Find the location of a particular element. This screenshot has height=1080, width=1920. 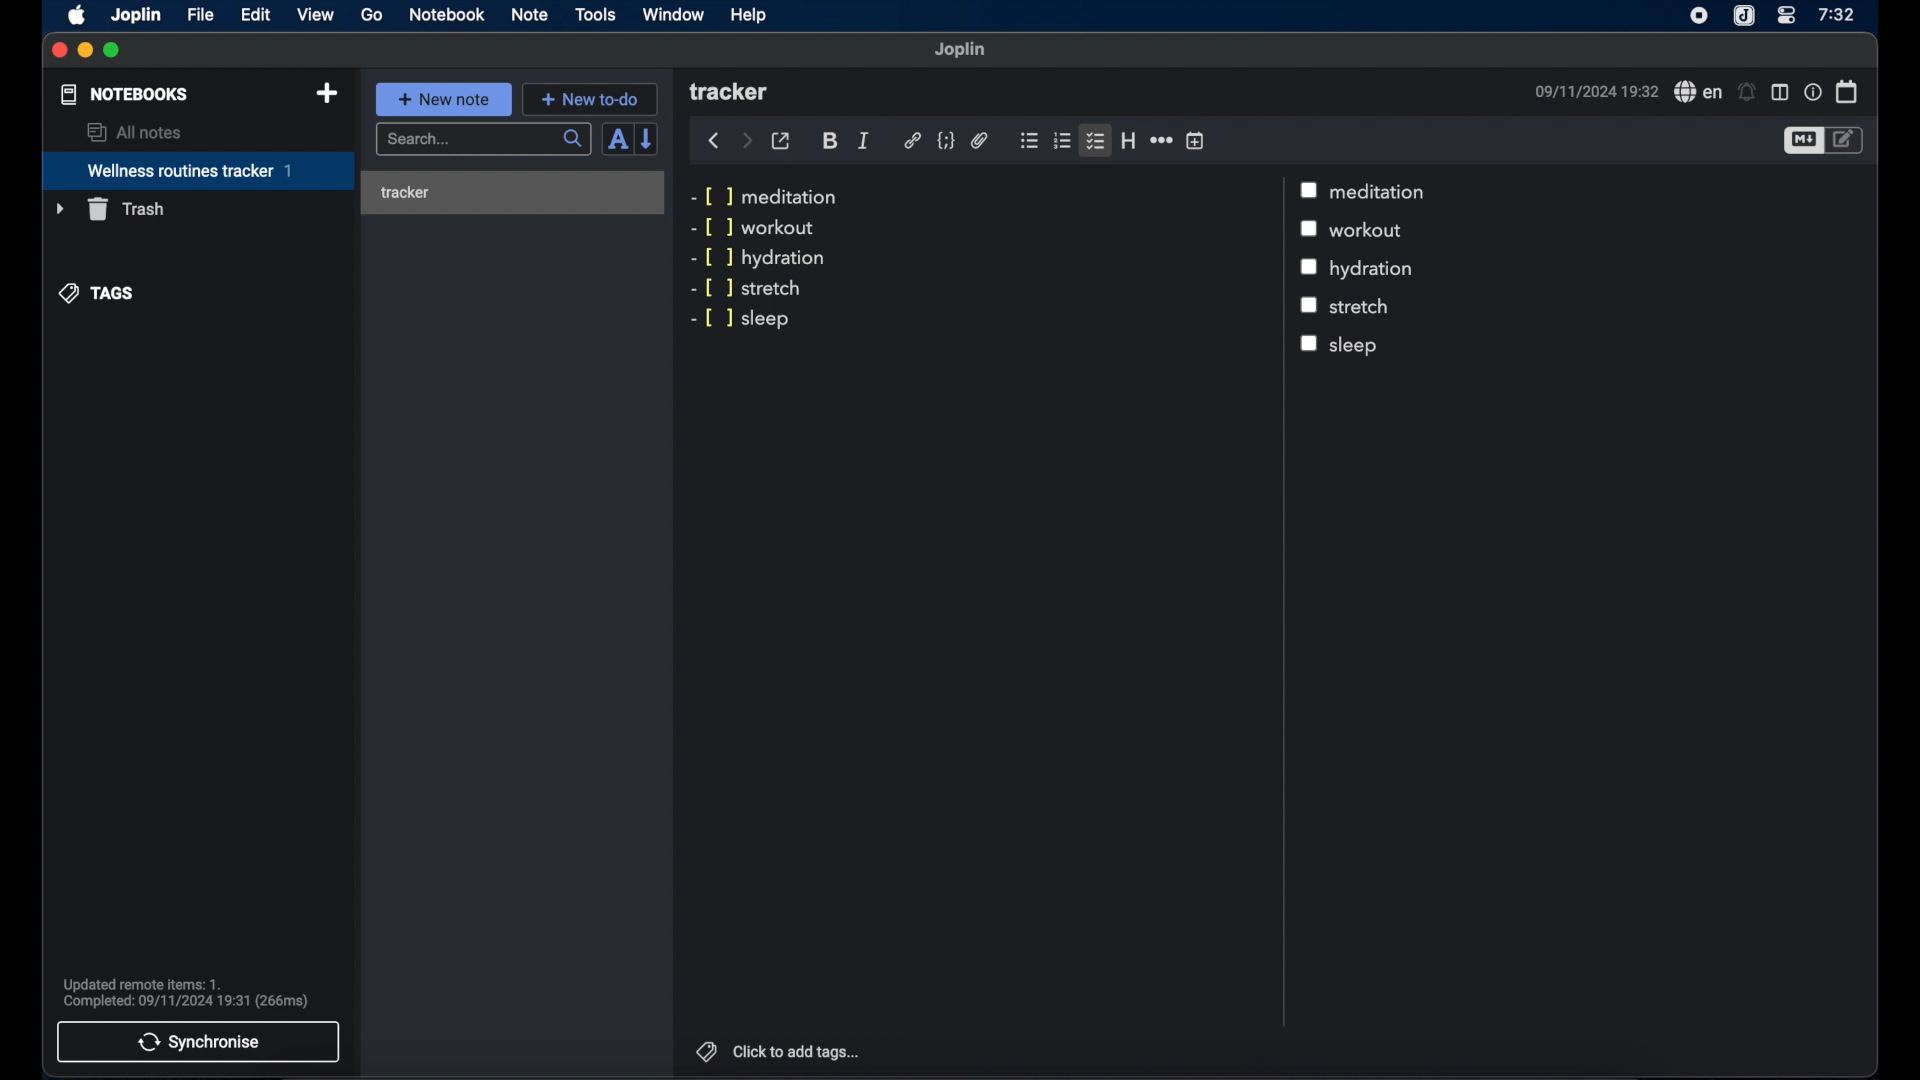

+ new to-do is located at coordinates (589, 98).